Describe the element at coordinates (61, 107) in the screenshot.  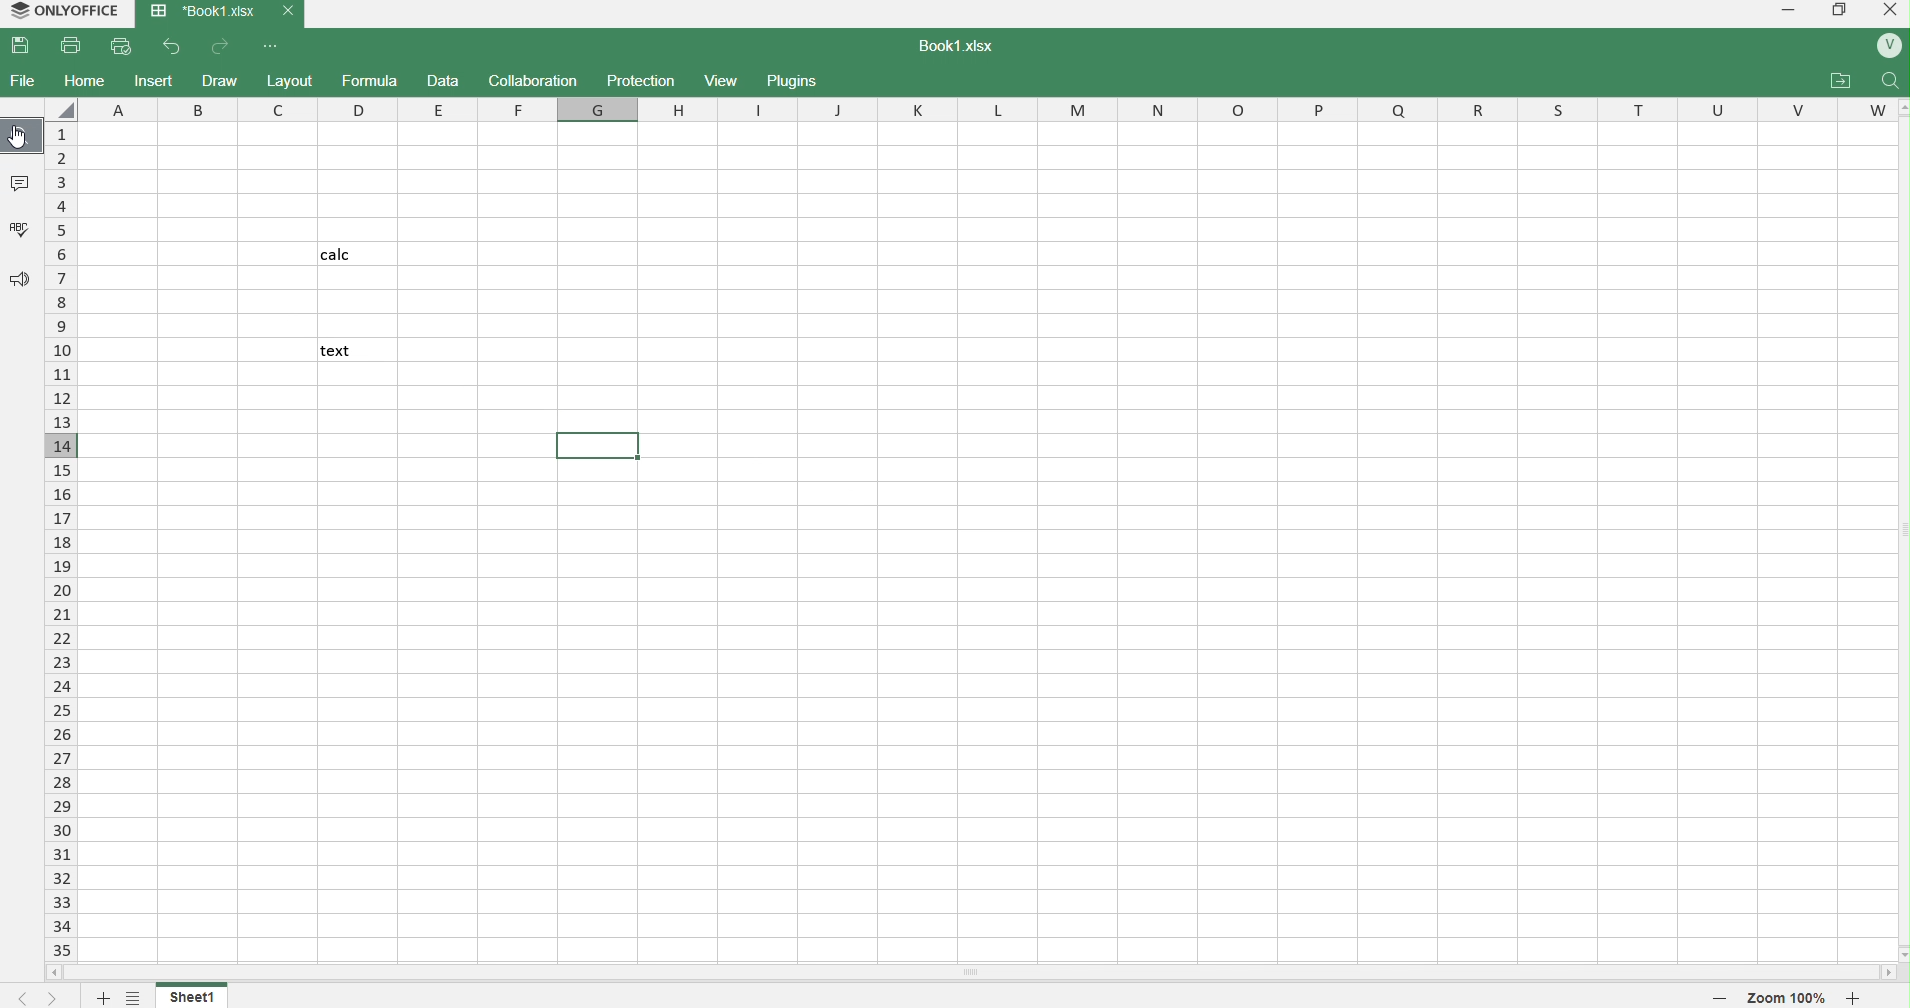
I see `select whole sheet` at that location.